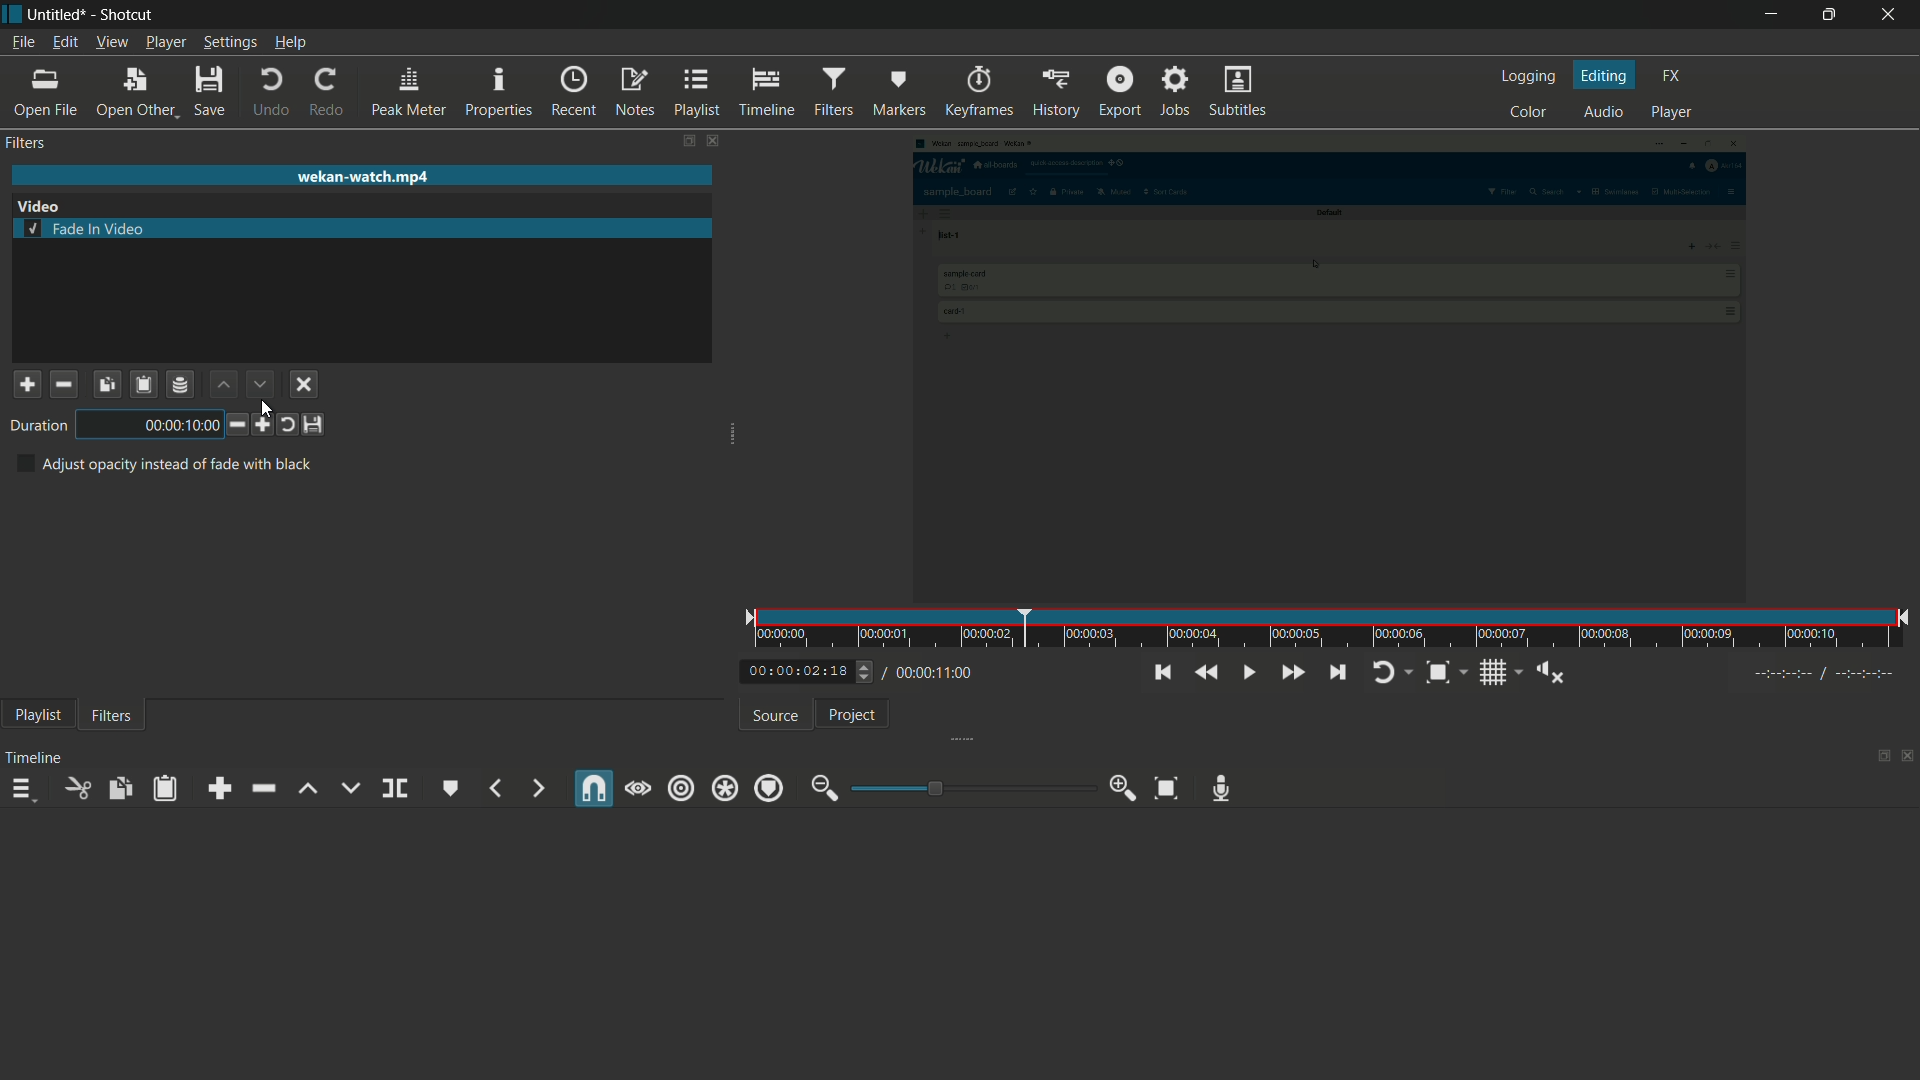 The height and width of the screenshot is (1080, 1920). Describe the element at coordinates (63, 383) in the screenshot. I see `remove the filter` at that location.